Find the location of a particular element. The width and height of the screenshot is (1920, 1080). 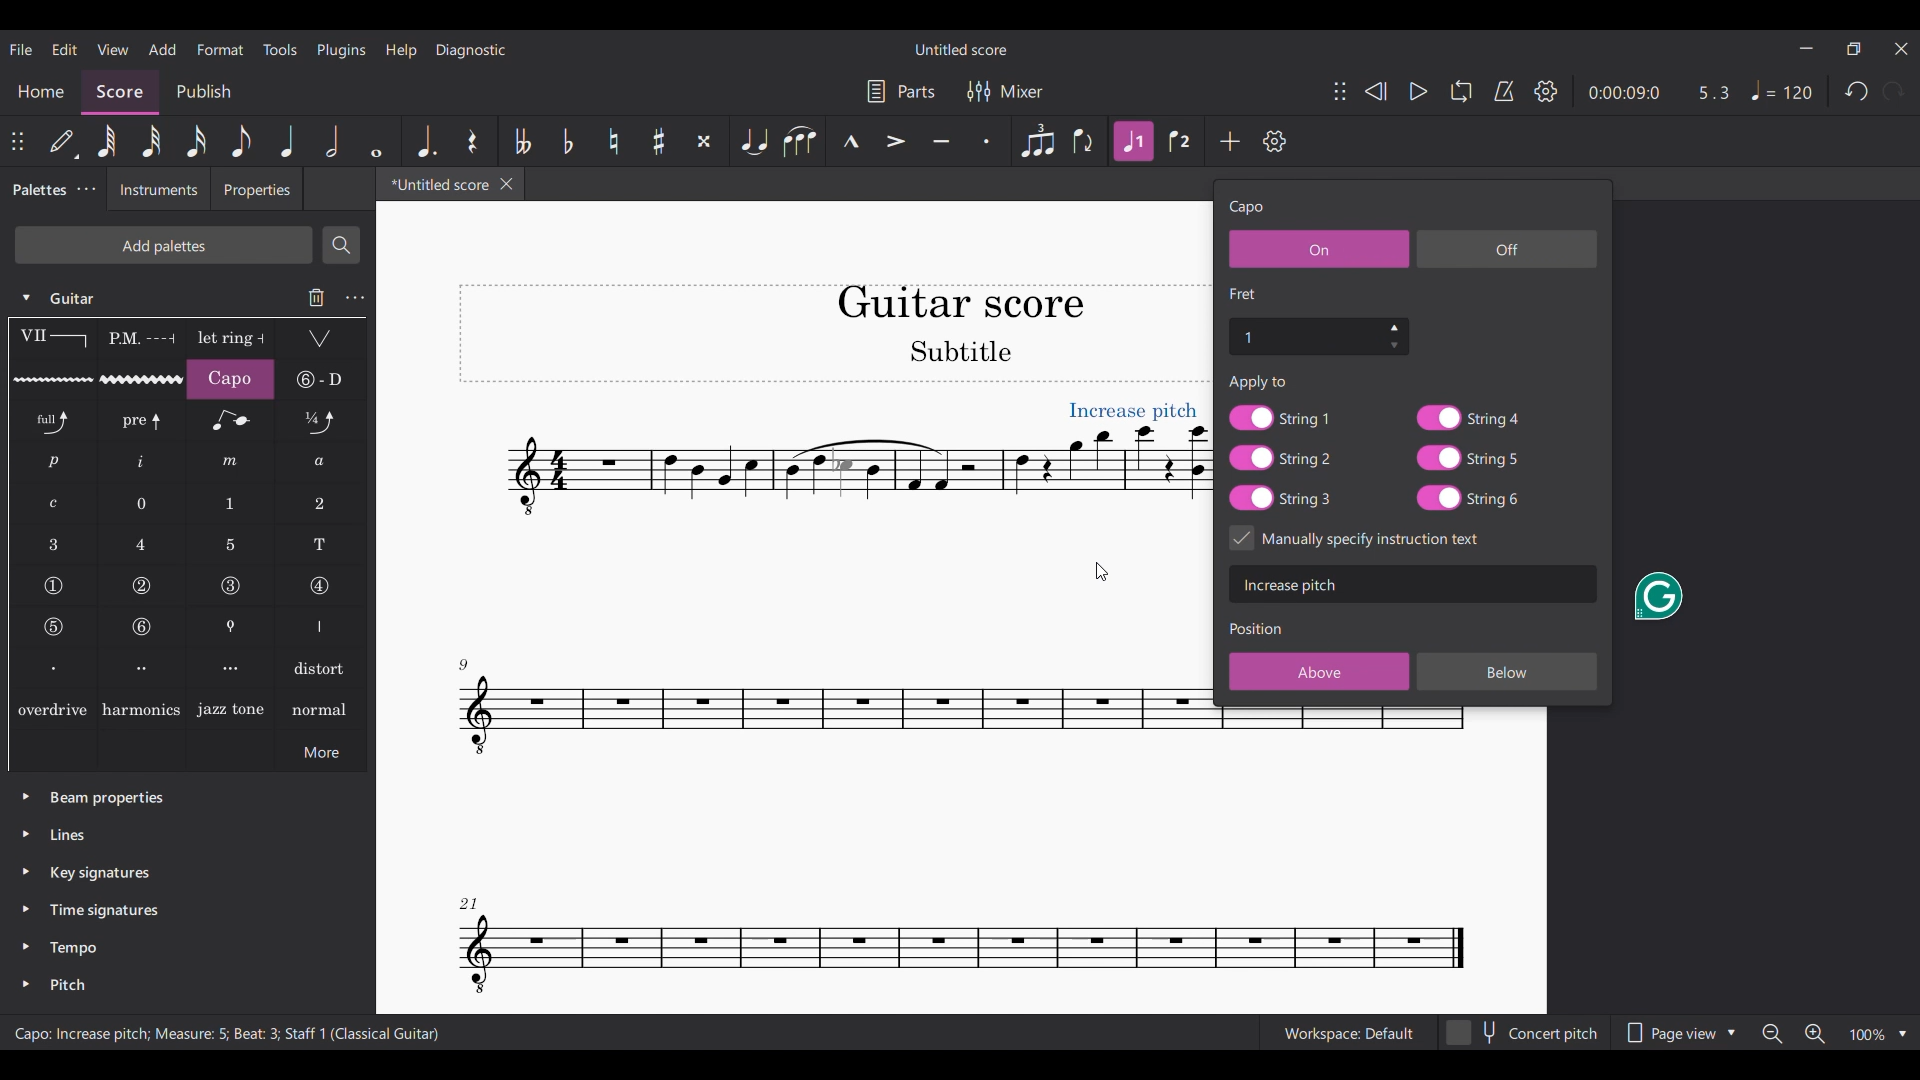

Publish is located at coordinates (204, 93).